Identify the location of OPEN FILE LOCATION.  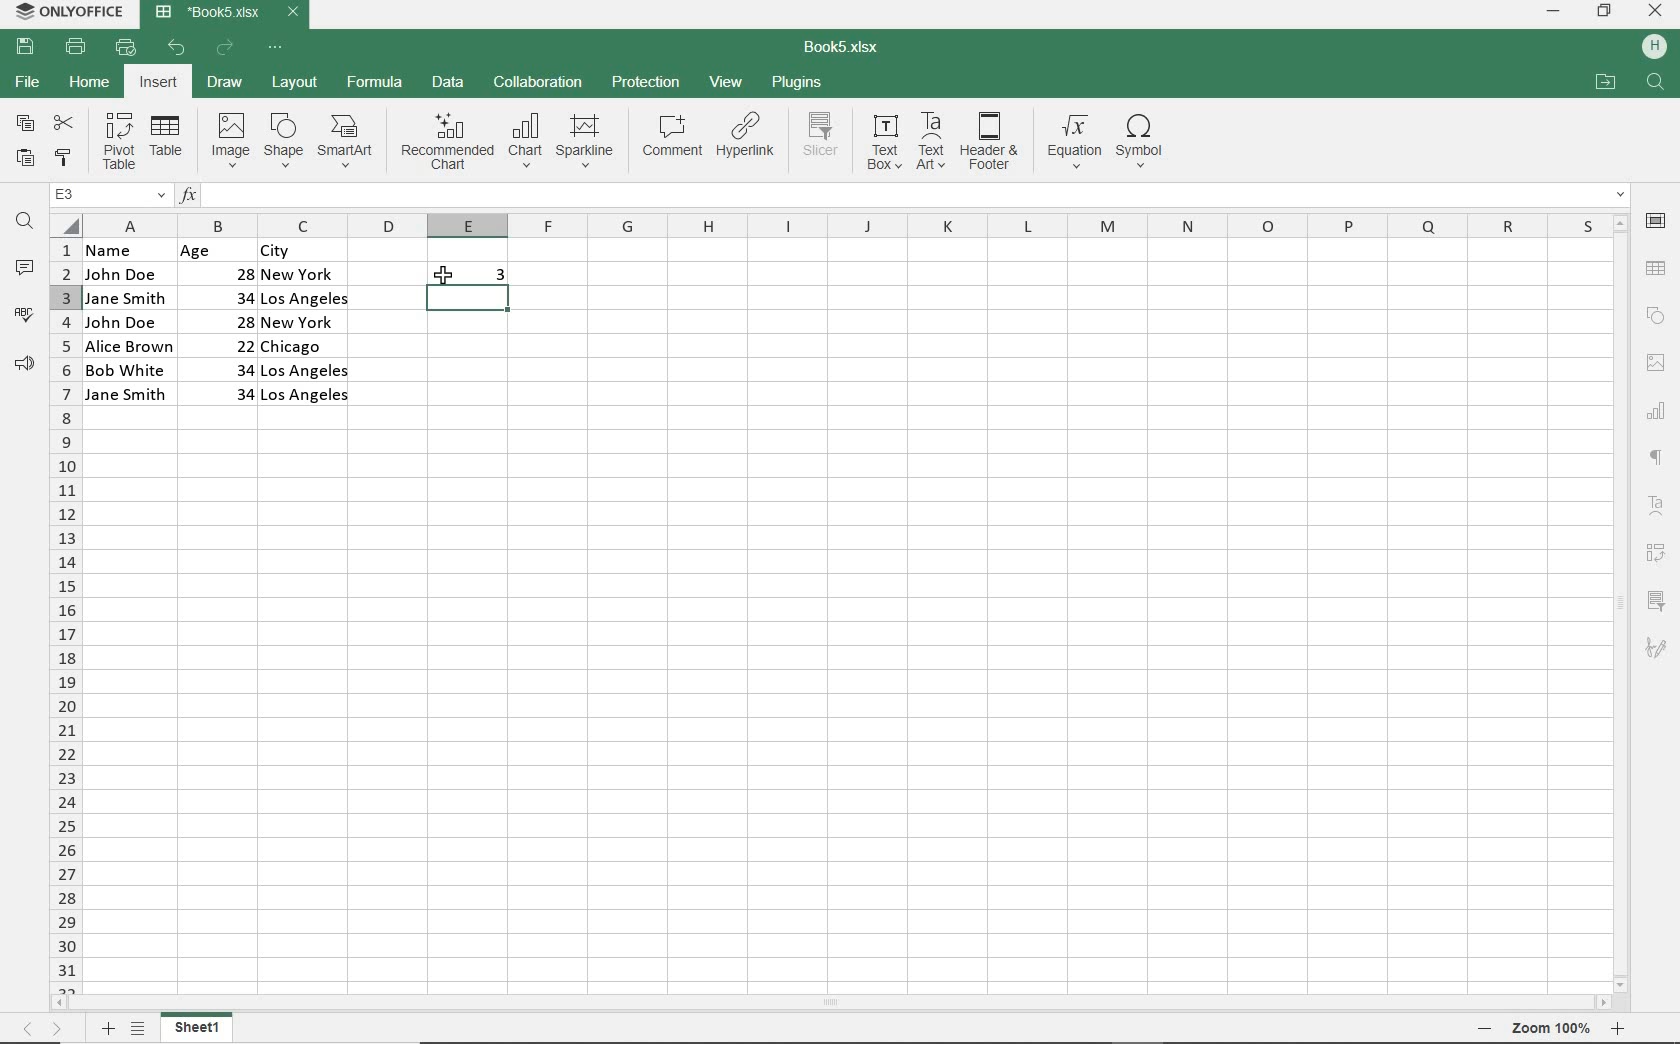
(1604, 83).